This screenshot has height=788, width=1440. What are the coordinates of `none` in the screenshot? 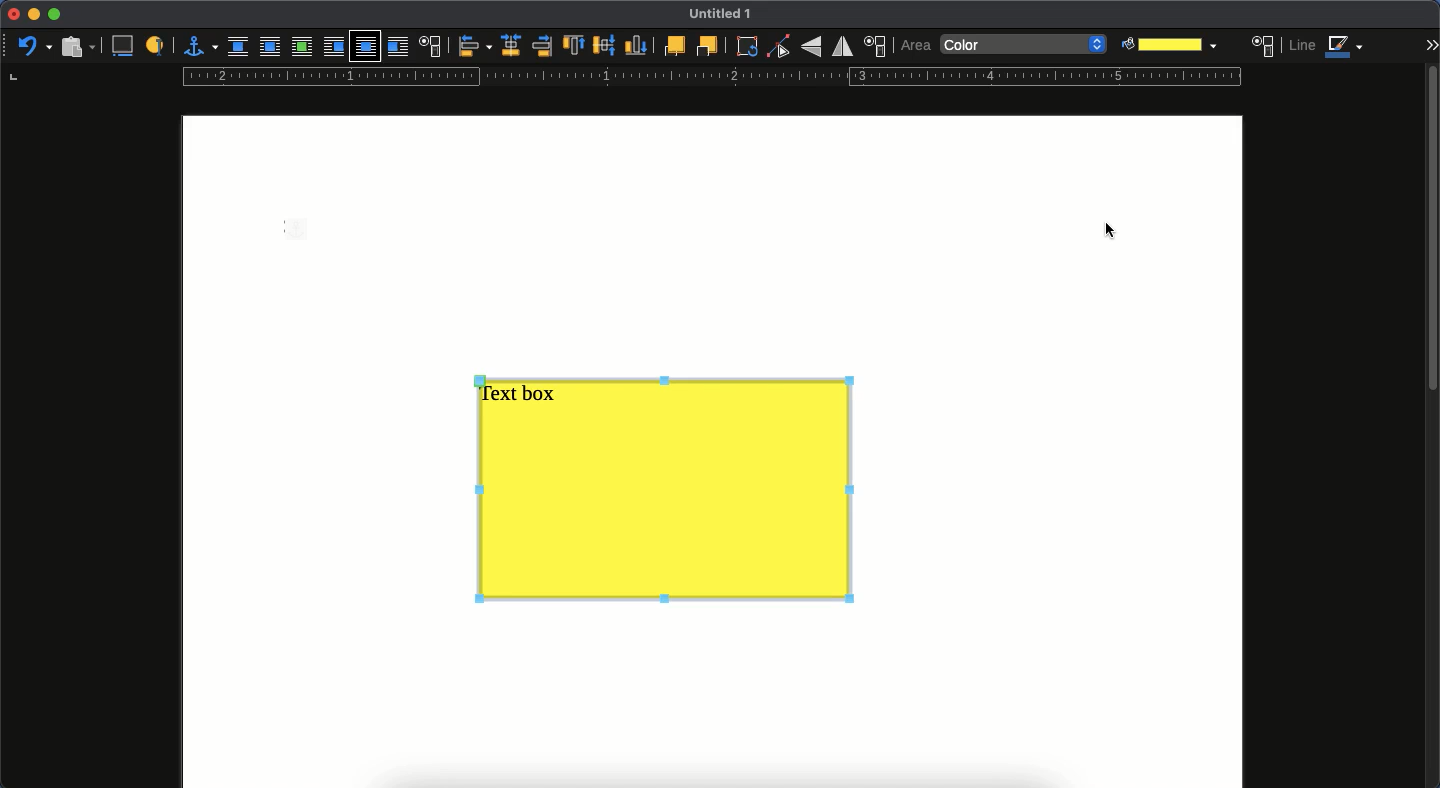 It's located at (240, 47).